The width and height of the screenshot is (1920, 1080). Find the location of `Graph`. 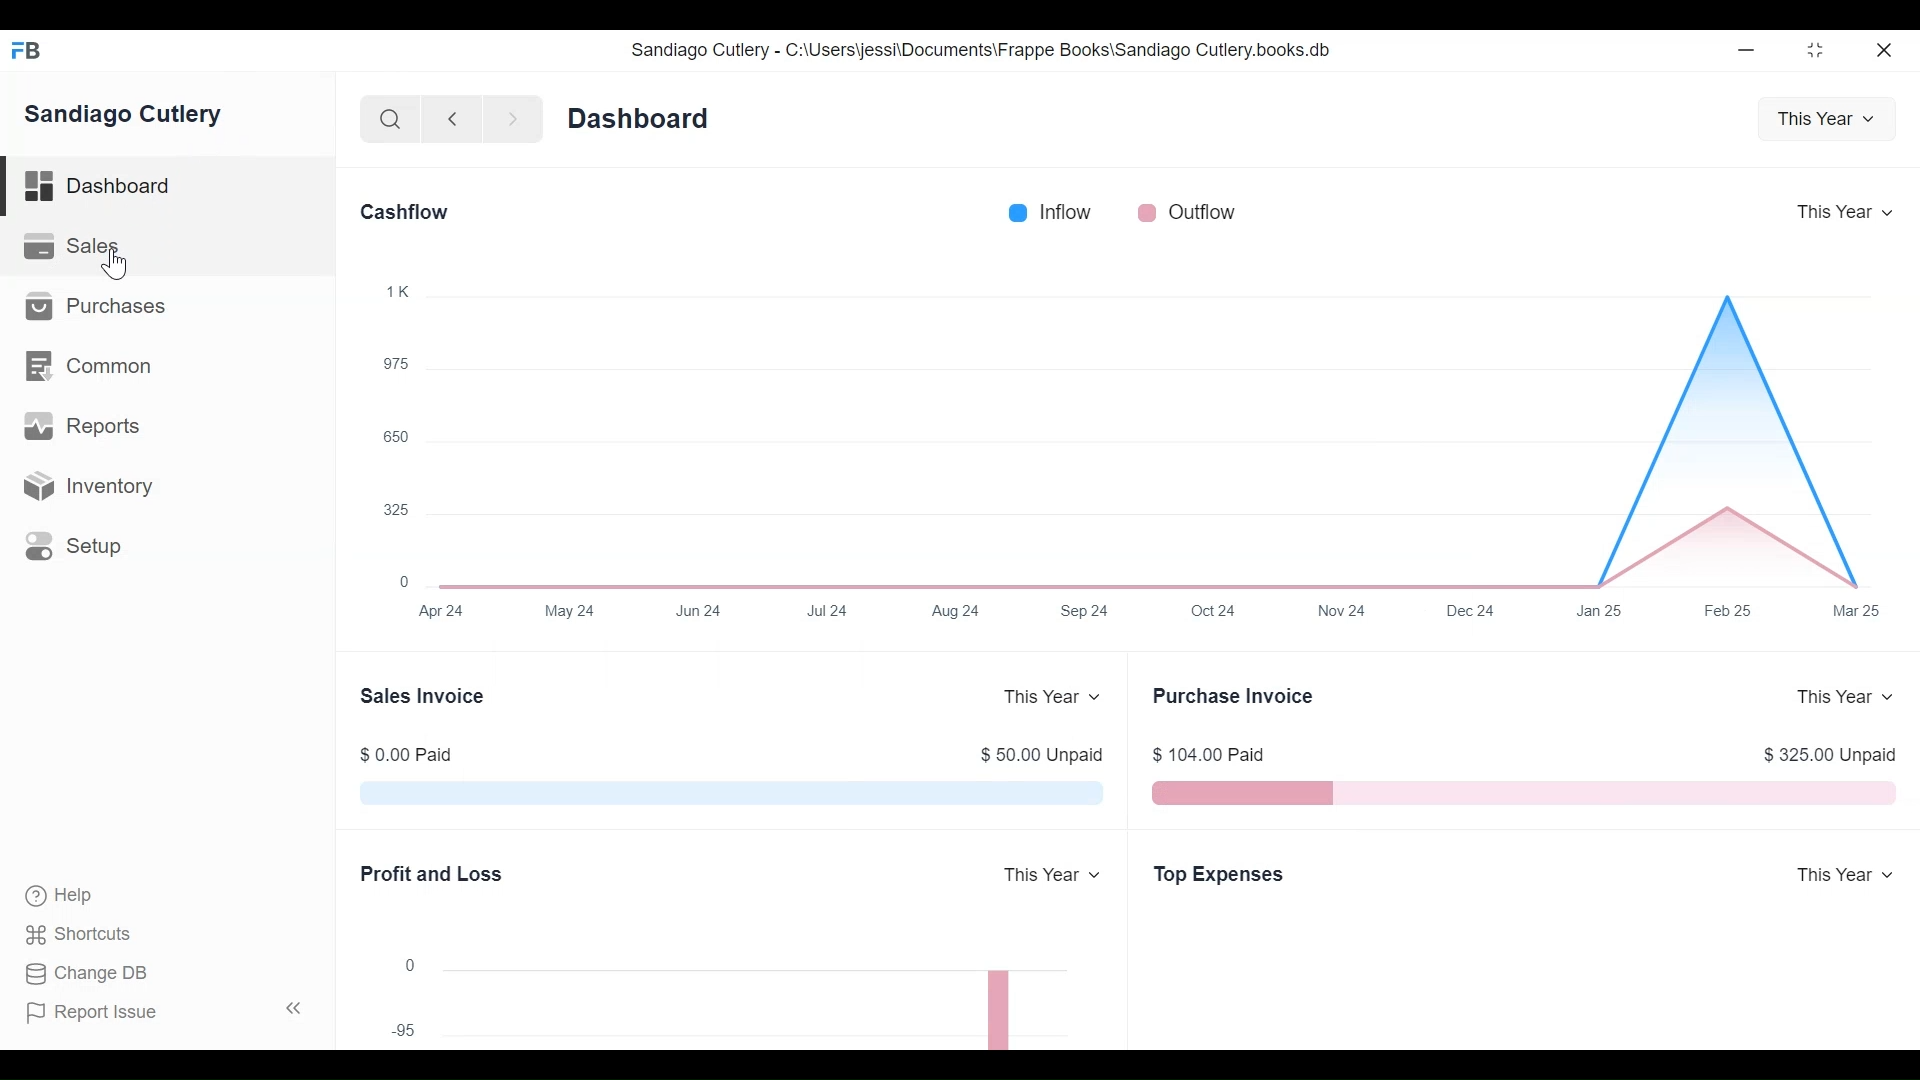

Graph is located at coordinates (1162, 424).